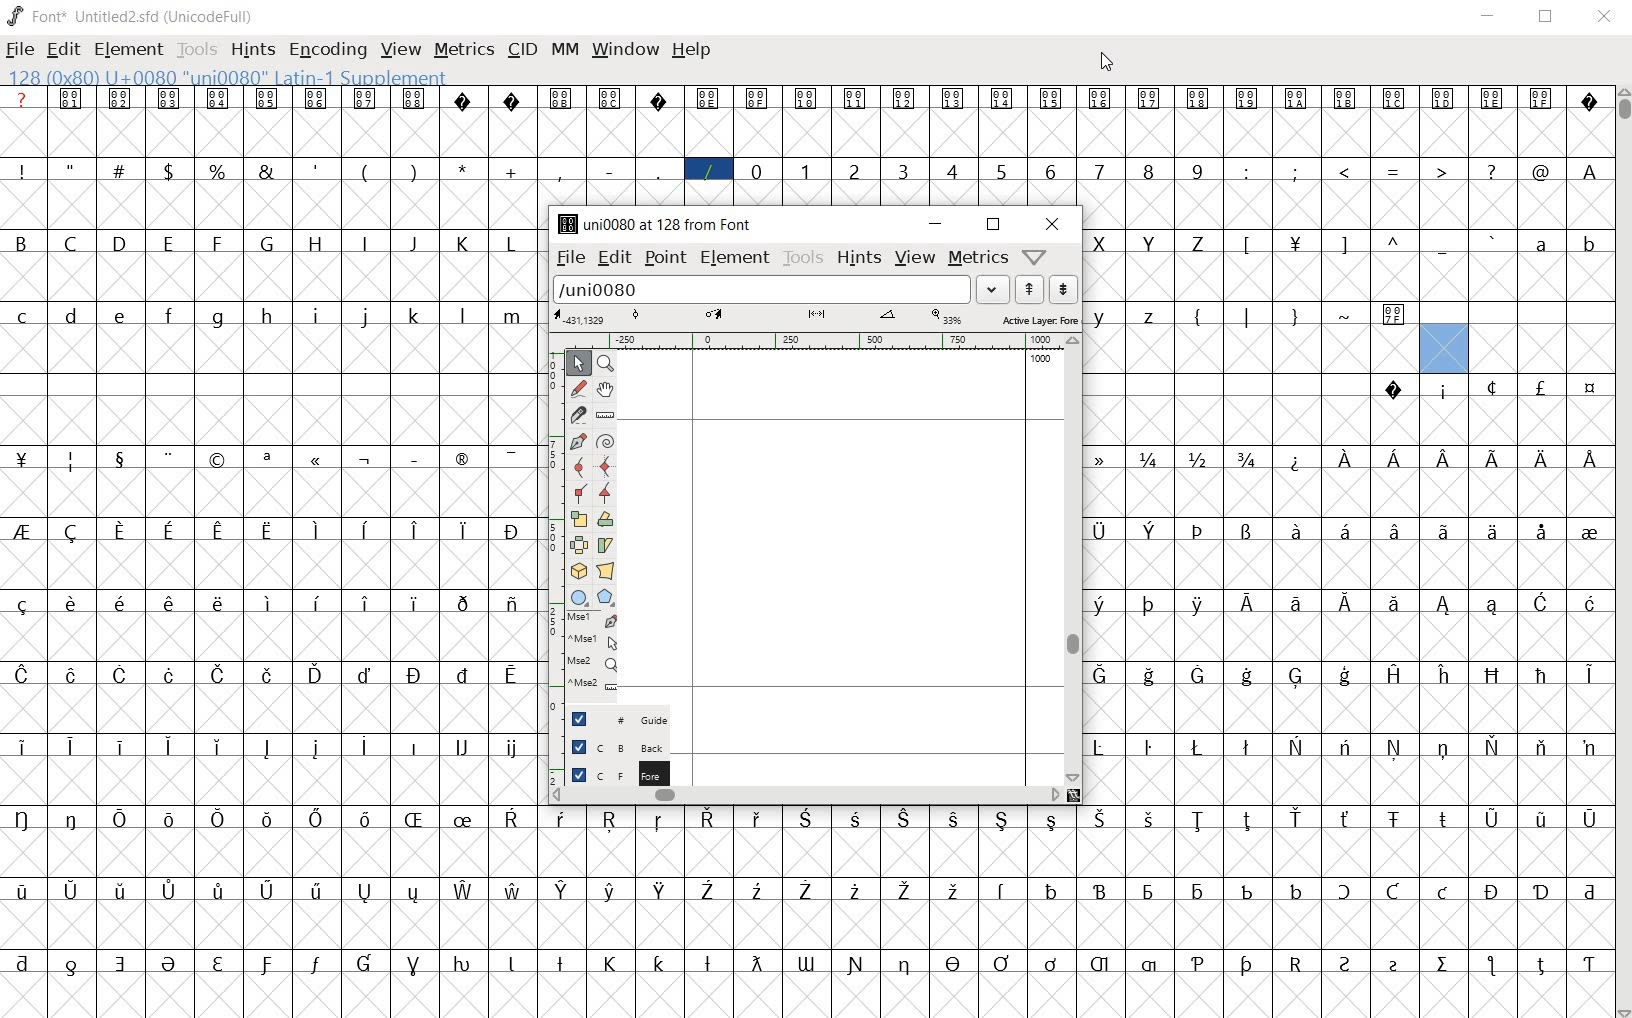 The height and width of the screenshot is (1018, 1632). What do you see at coordinates (317, 603) in the screenshot?
I see `glyph` at bounding box center [317, 603].